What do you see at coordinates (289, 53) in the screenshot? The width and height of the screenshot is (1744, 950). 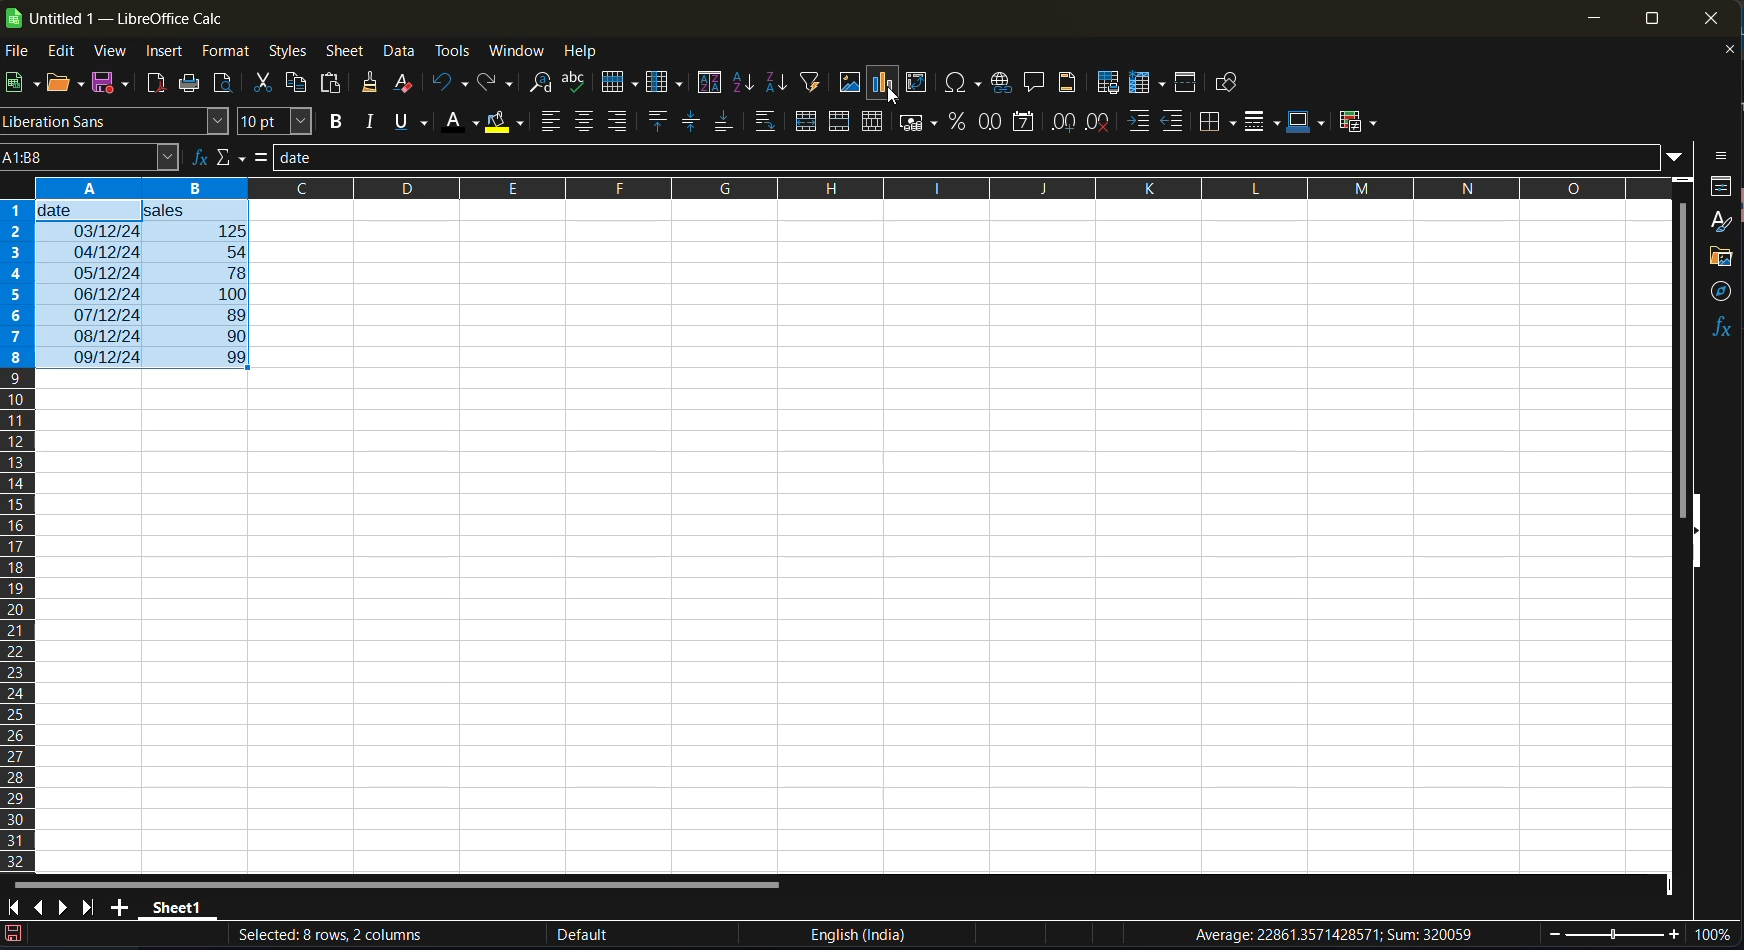 I see `styles` at bounding box center [289, 53].